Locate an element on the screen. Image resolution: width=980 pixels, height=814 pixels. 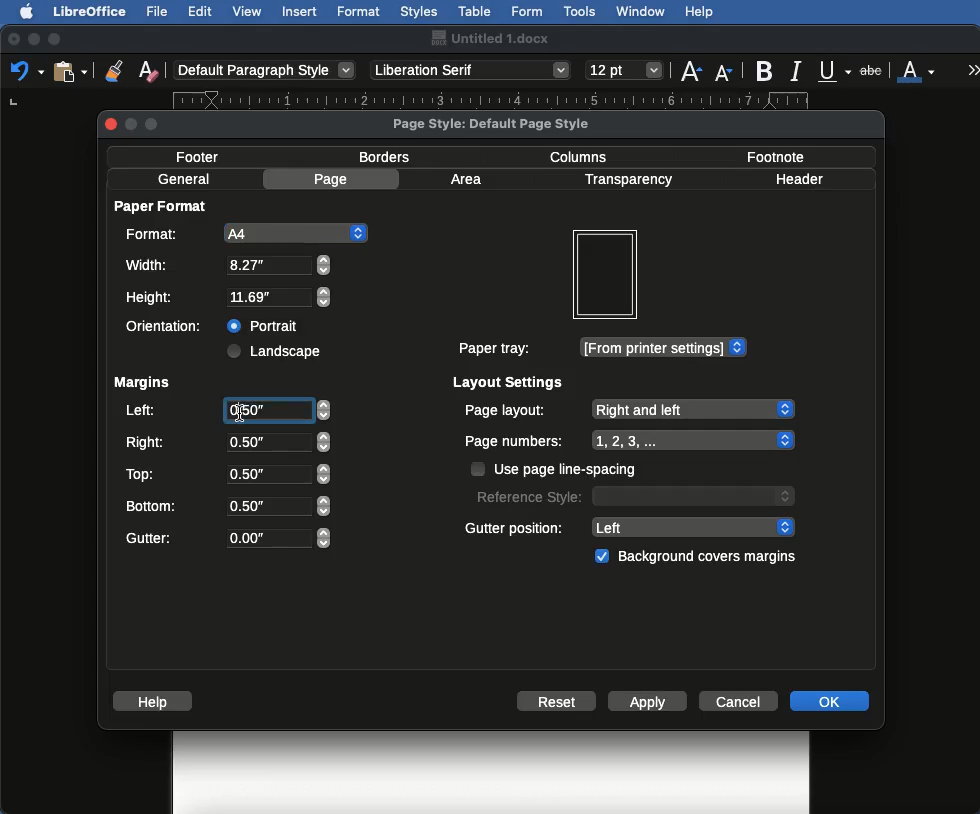
Page layout is located at coordinates (628, 409).